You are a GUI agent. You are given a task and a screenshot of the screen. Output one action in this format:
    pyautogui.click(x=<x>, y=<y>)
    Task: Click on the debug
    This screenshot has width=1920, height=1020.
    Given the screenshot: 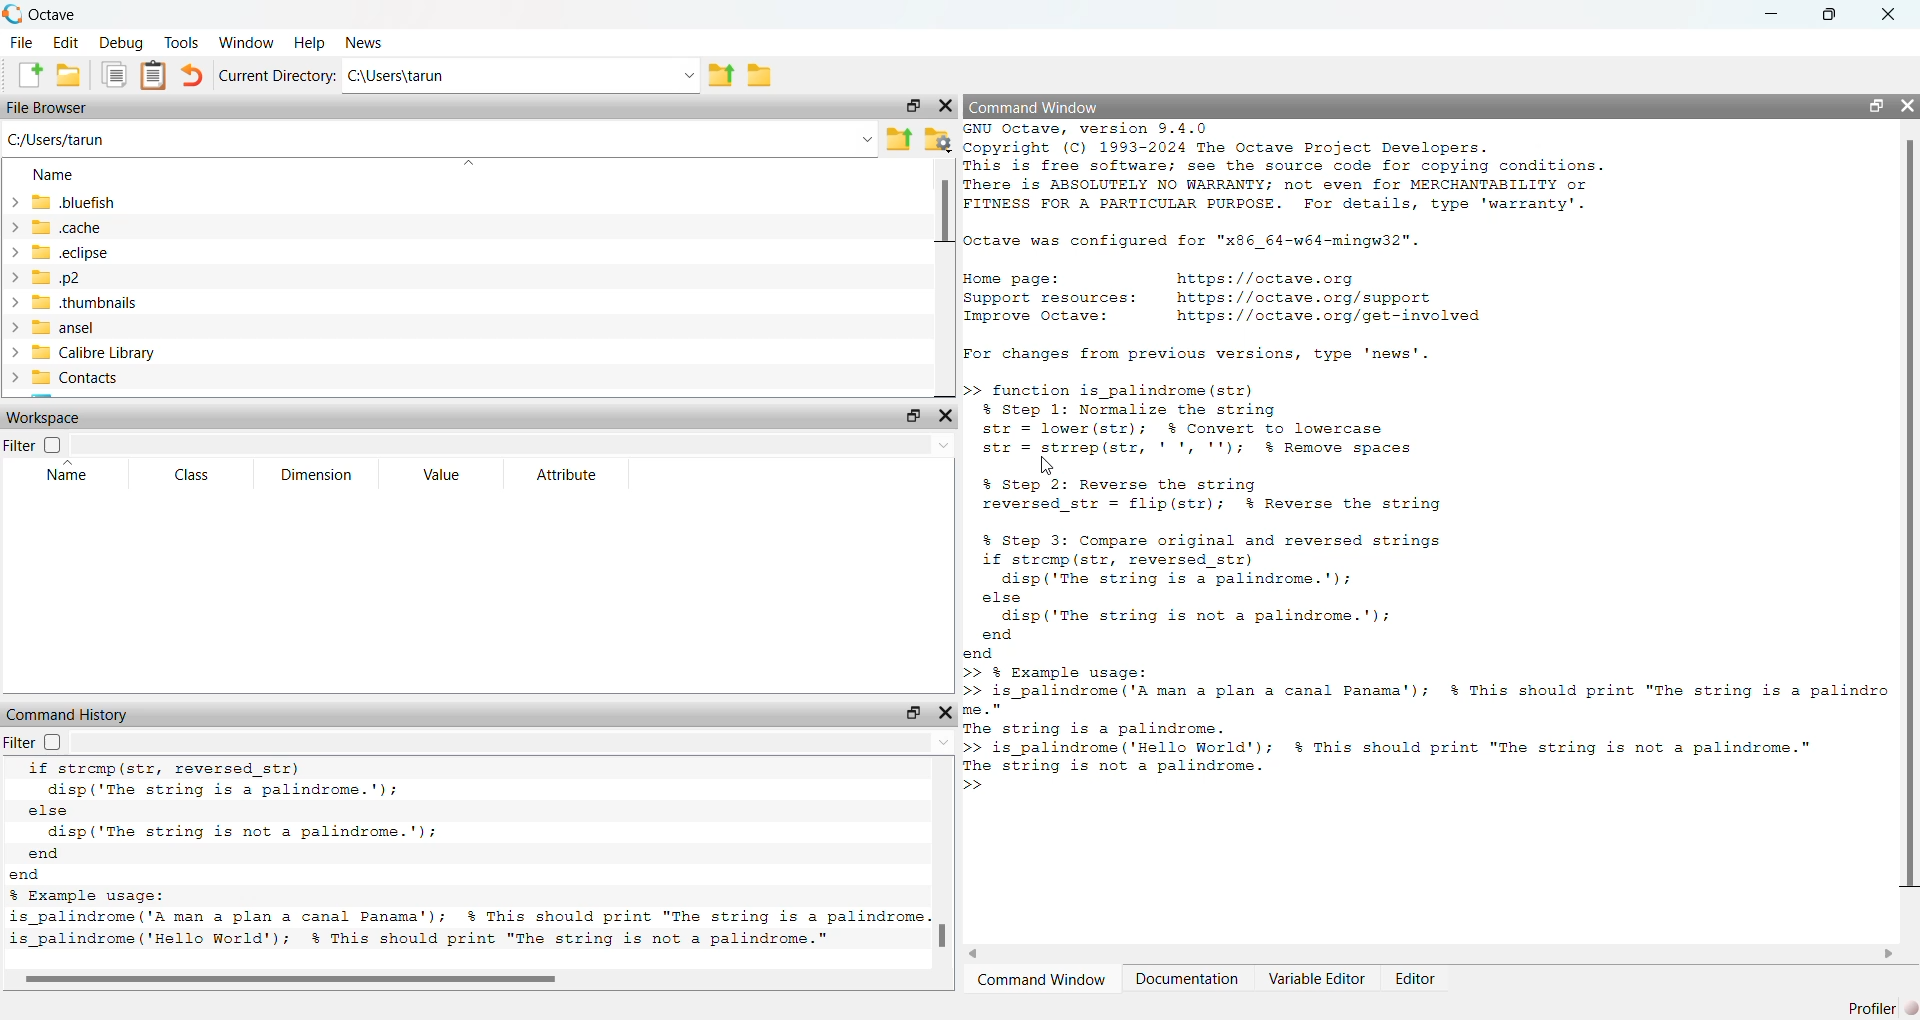 What is the action you would take?
    pyautogui.click(x=119, y=42)
    